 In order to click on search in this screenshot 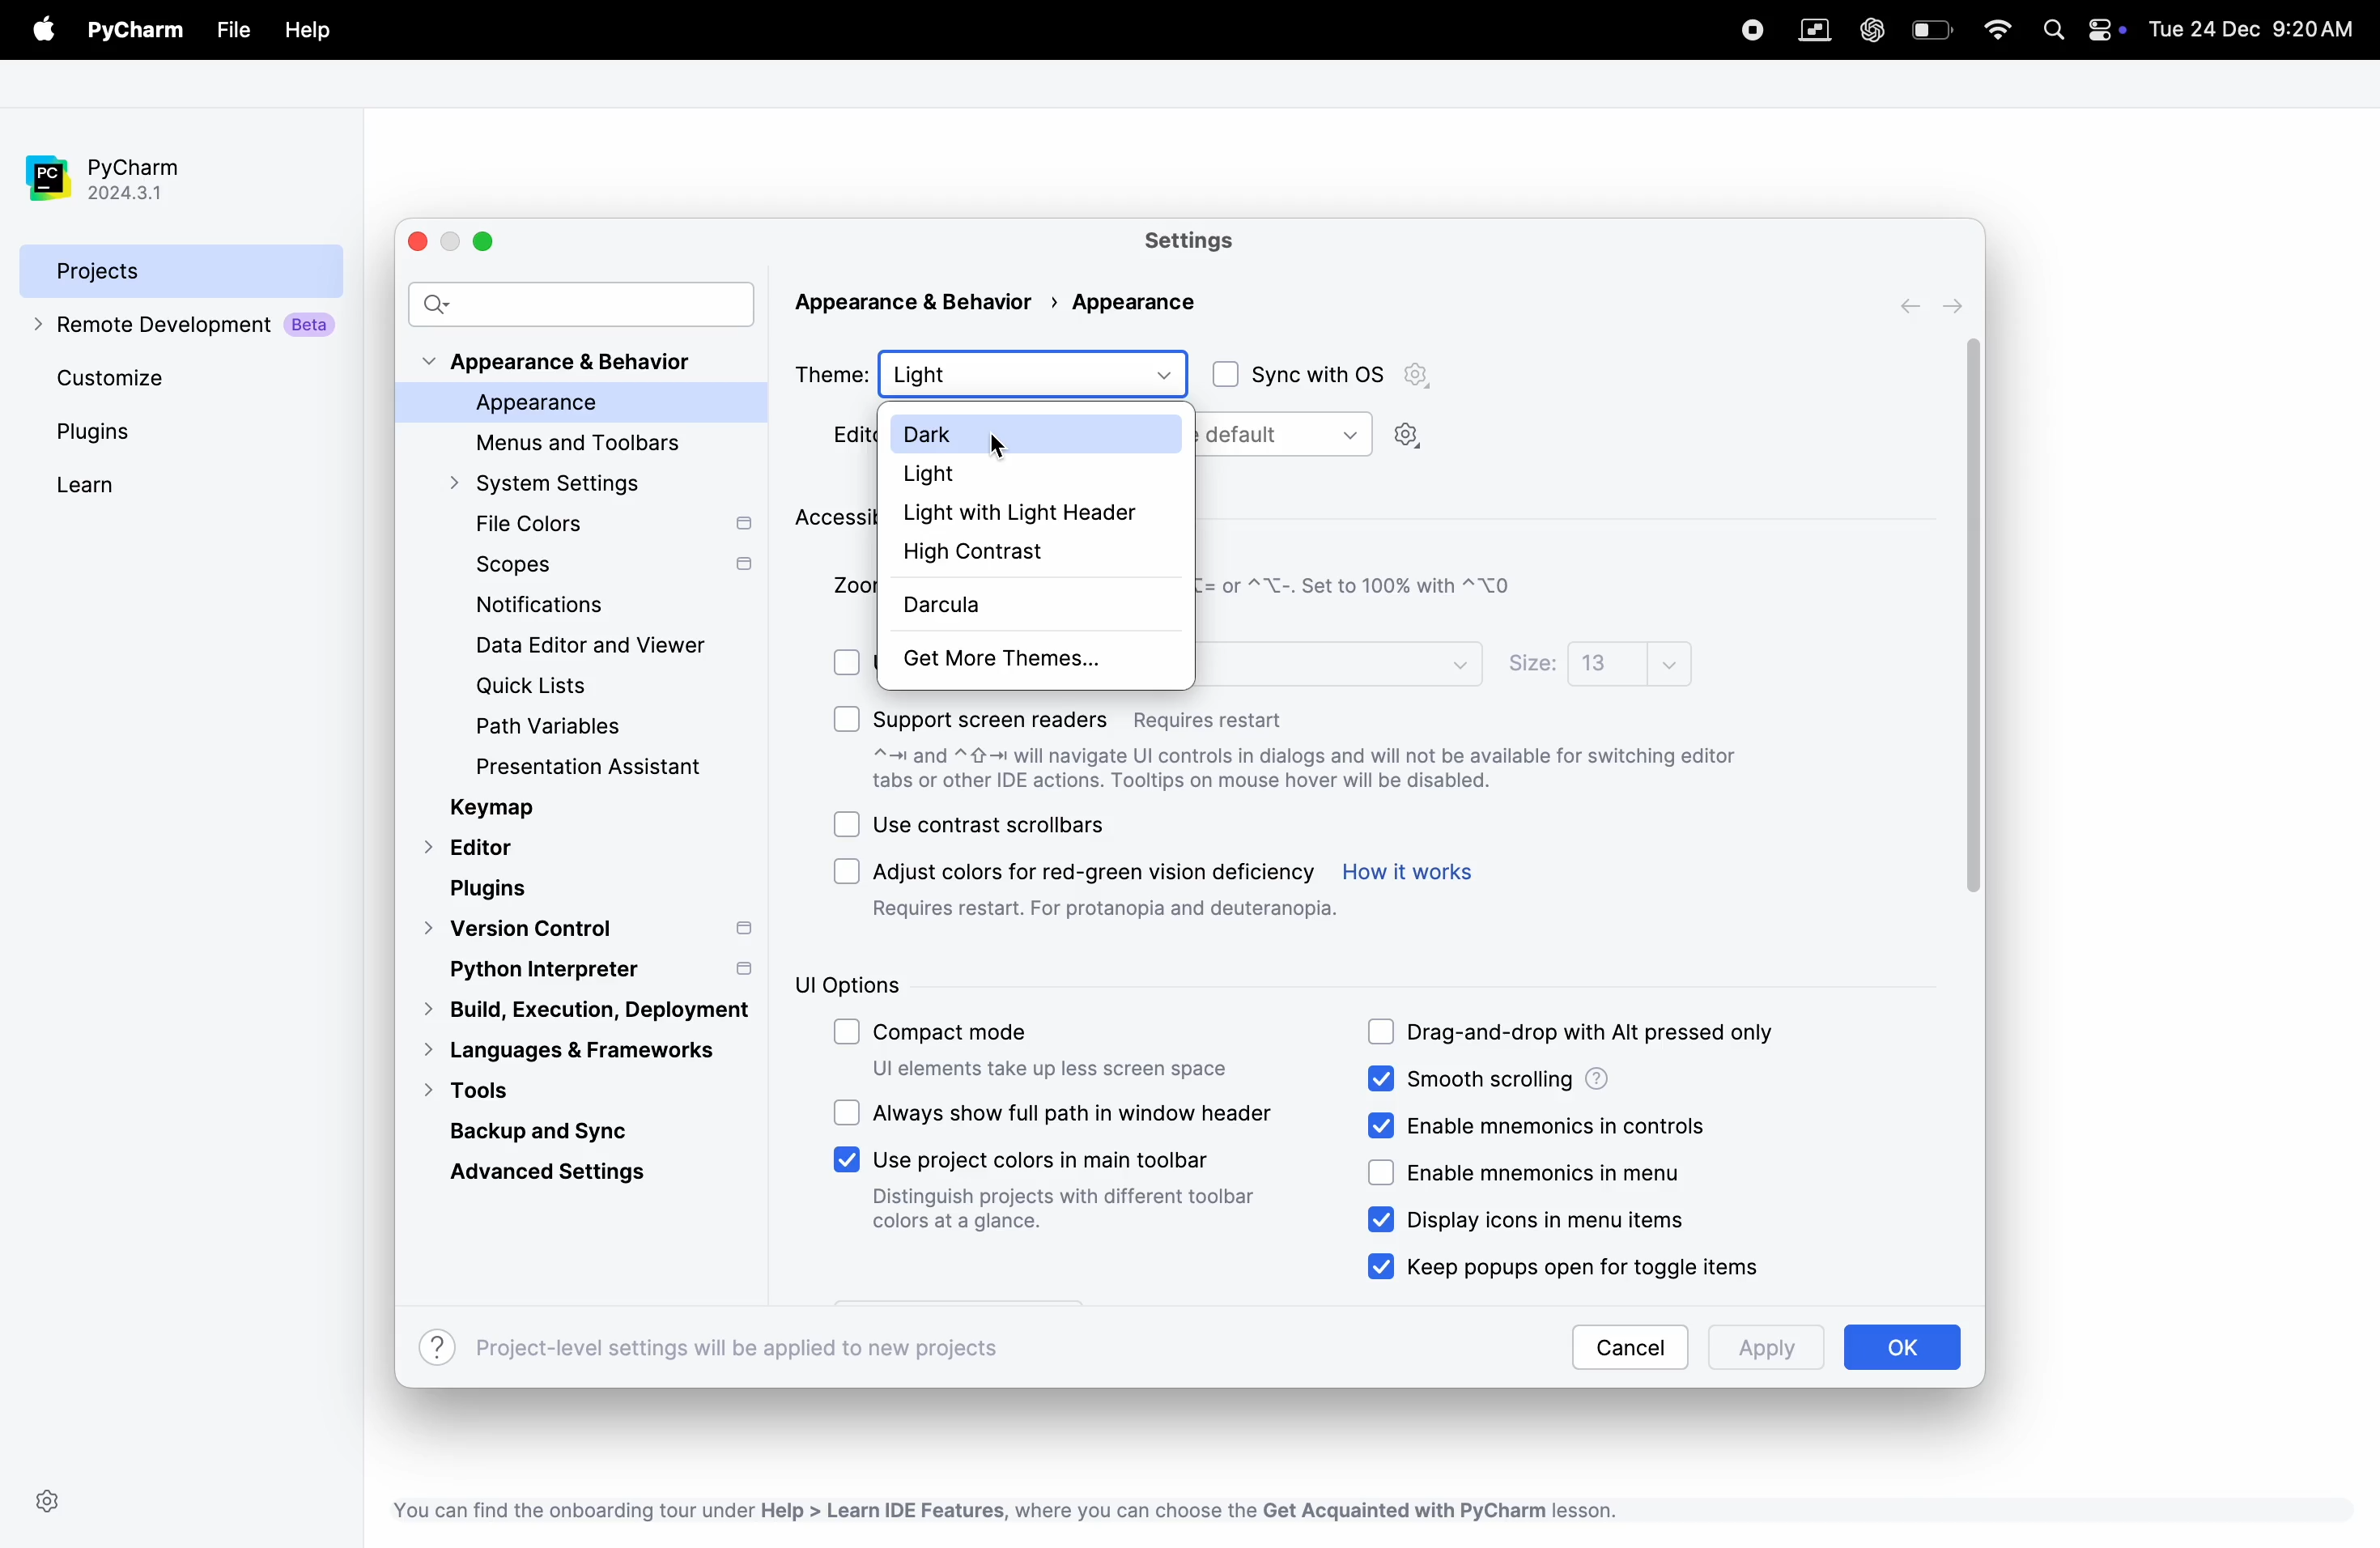, I will do `click(582, 302)`.